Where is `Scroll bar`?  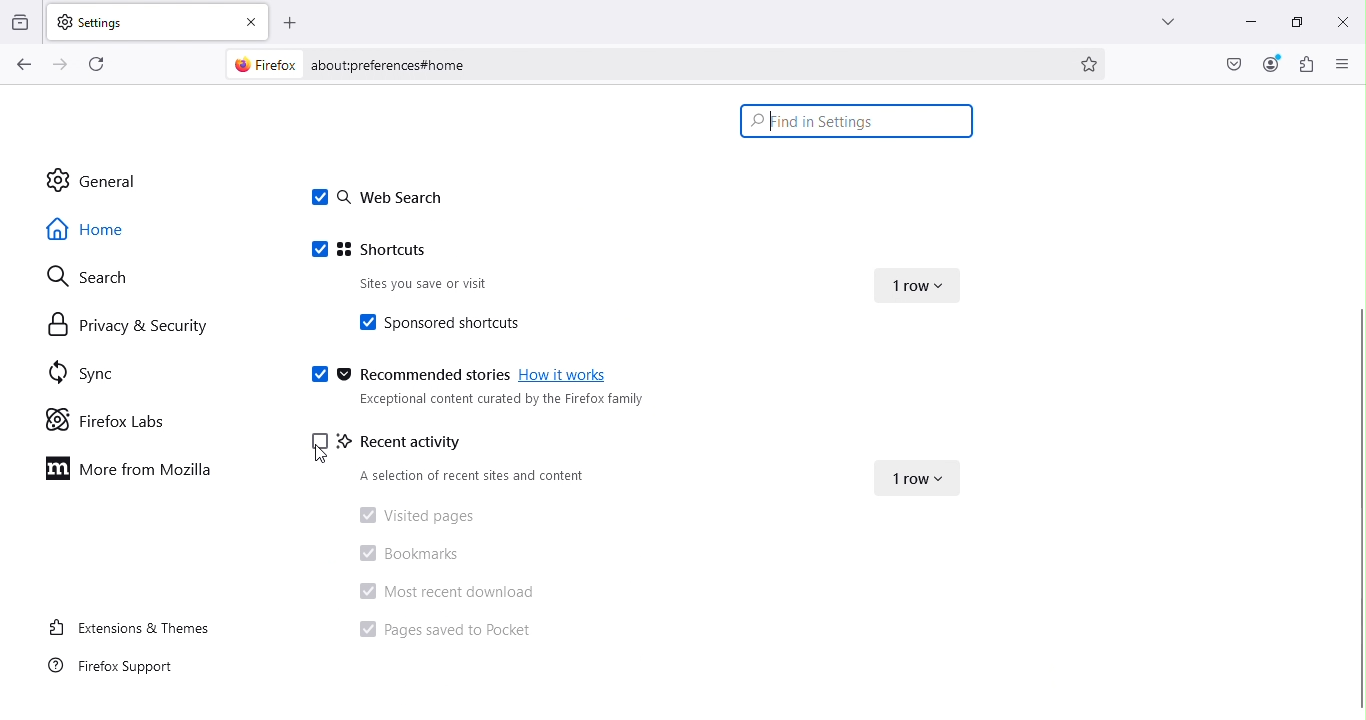
Scroll bar is located at coordinates (1357, 508).